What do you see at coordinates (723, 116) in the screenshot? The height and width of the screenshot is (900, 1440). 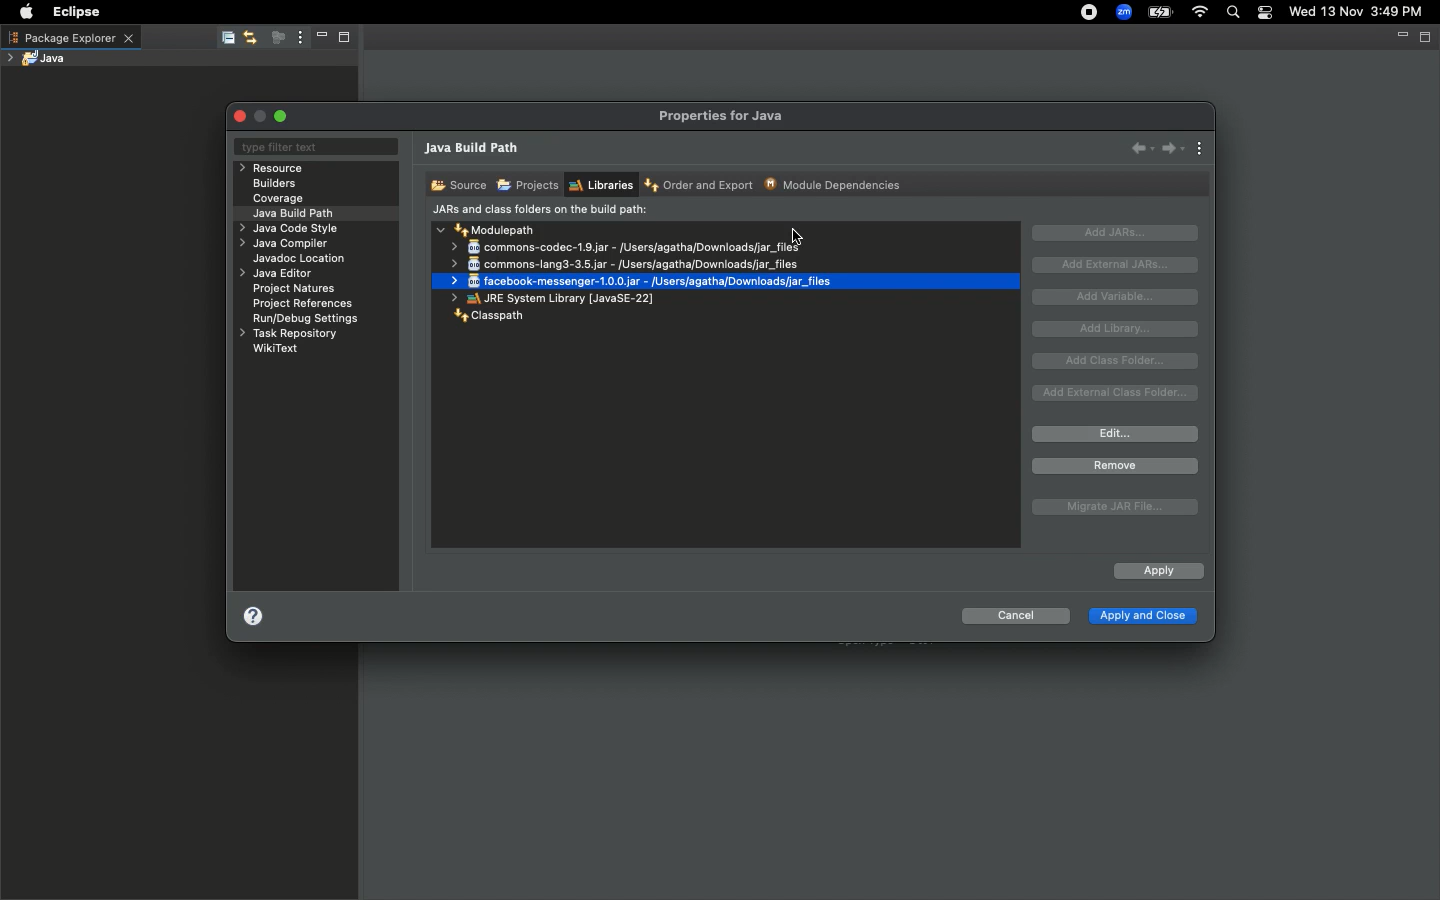 I see `Properties for java` at bounding box center [723, 116].